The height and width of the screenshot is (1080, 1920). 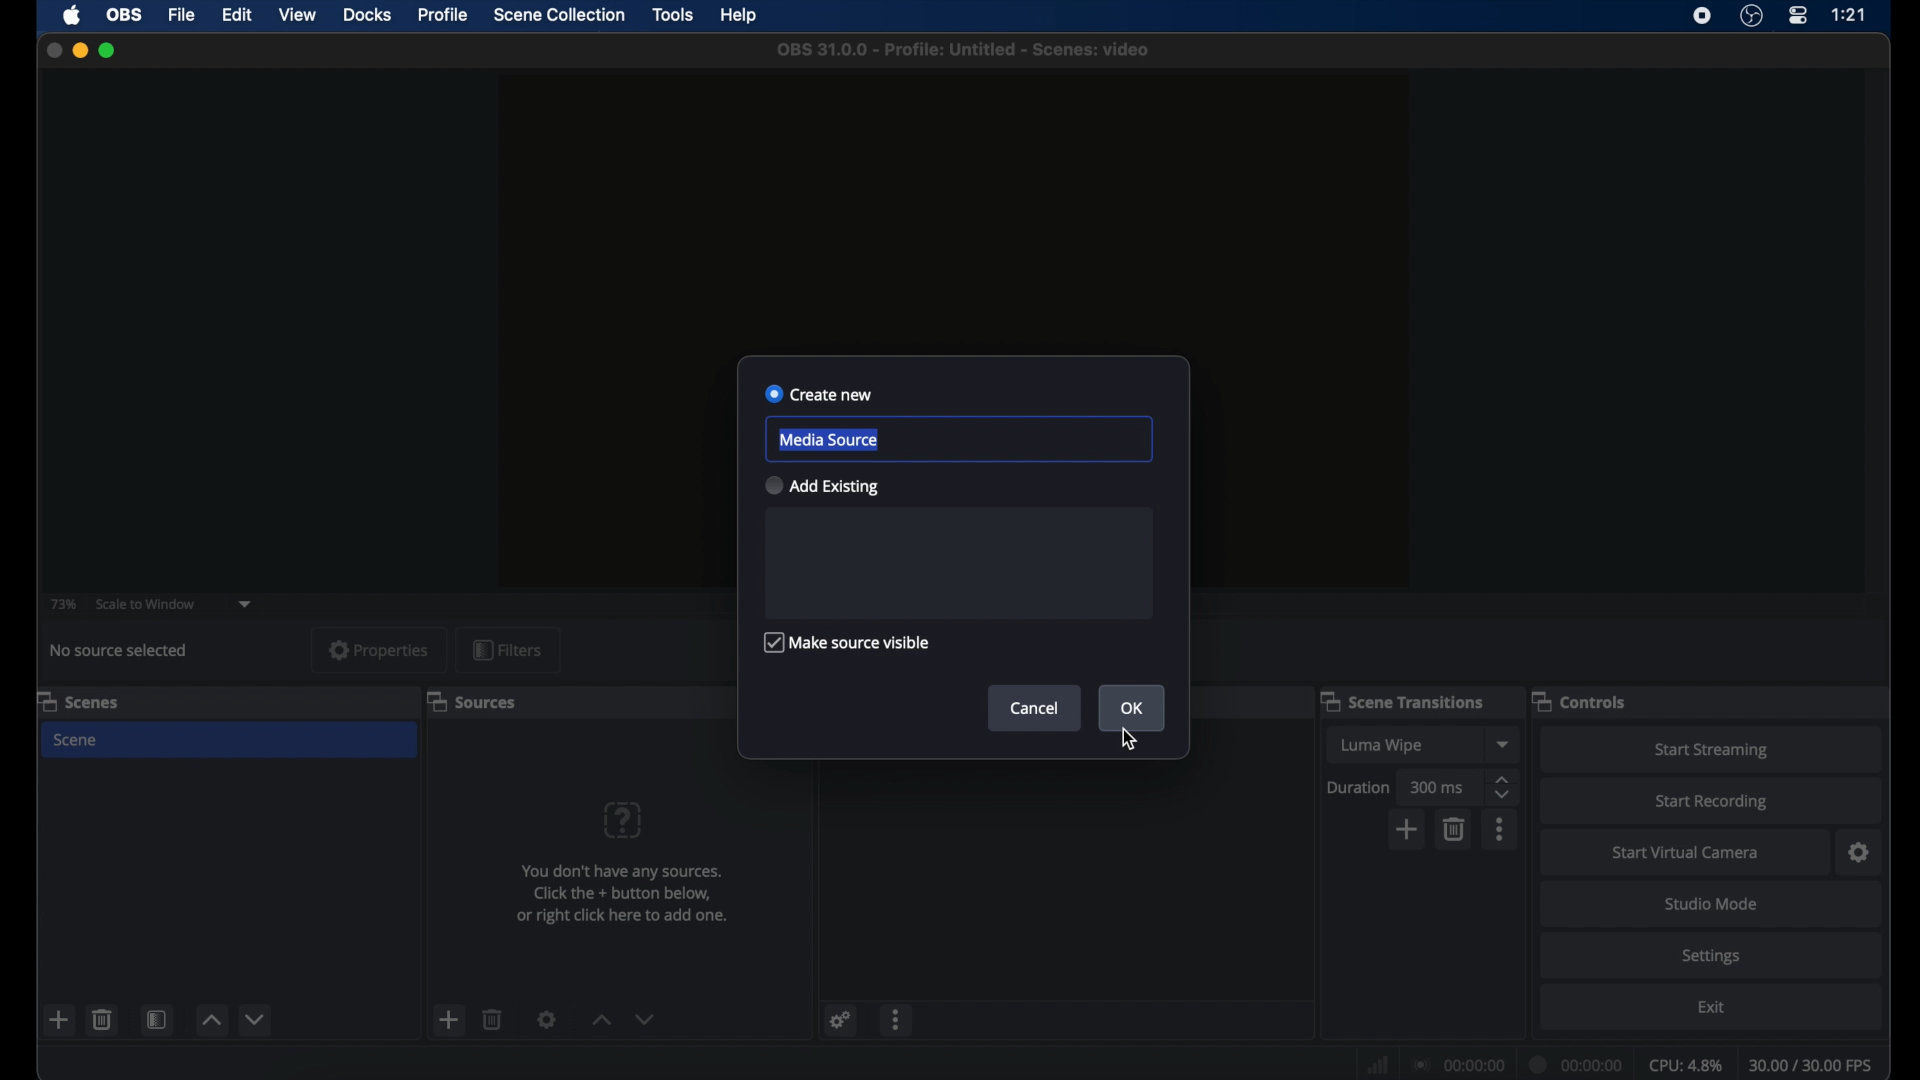 I want to click on connection, so click(x=1454, y=1066).